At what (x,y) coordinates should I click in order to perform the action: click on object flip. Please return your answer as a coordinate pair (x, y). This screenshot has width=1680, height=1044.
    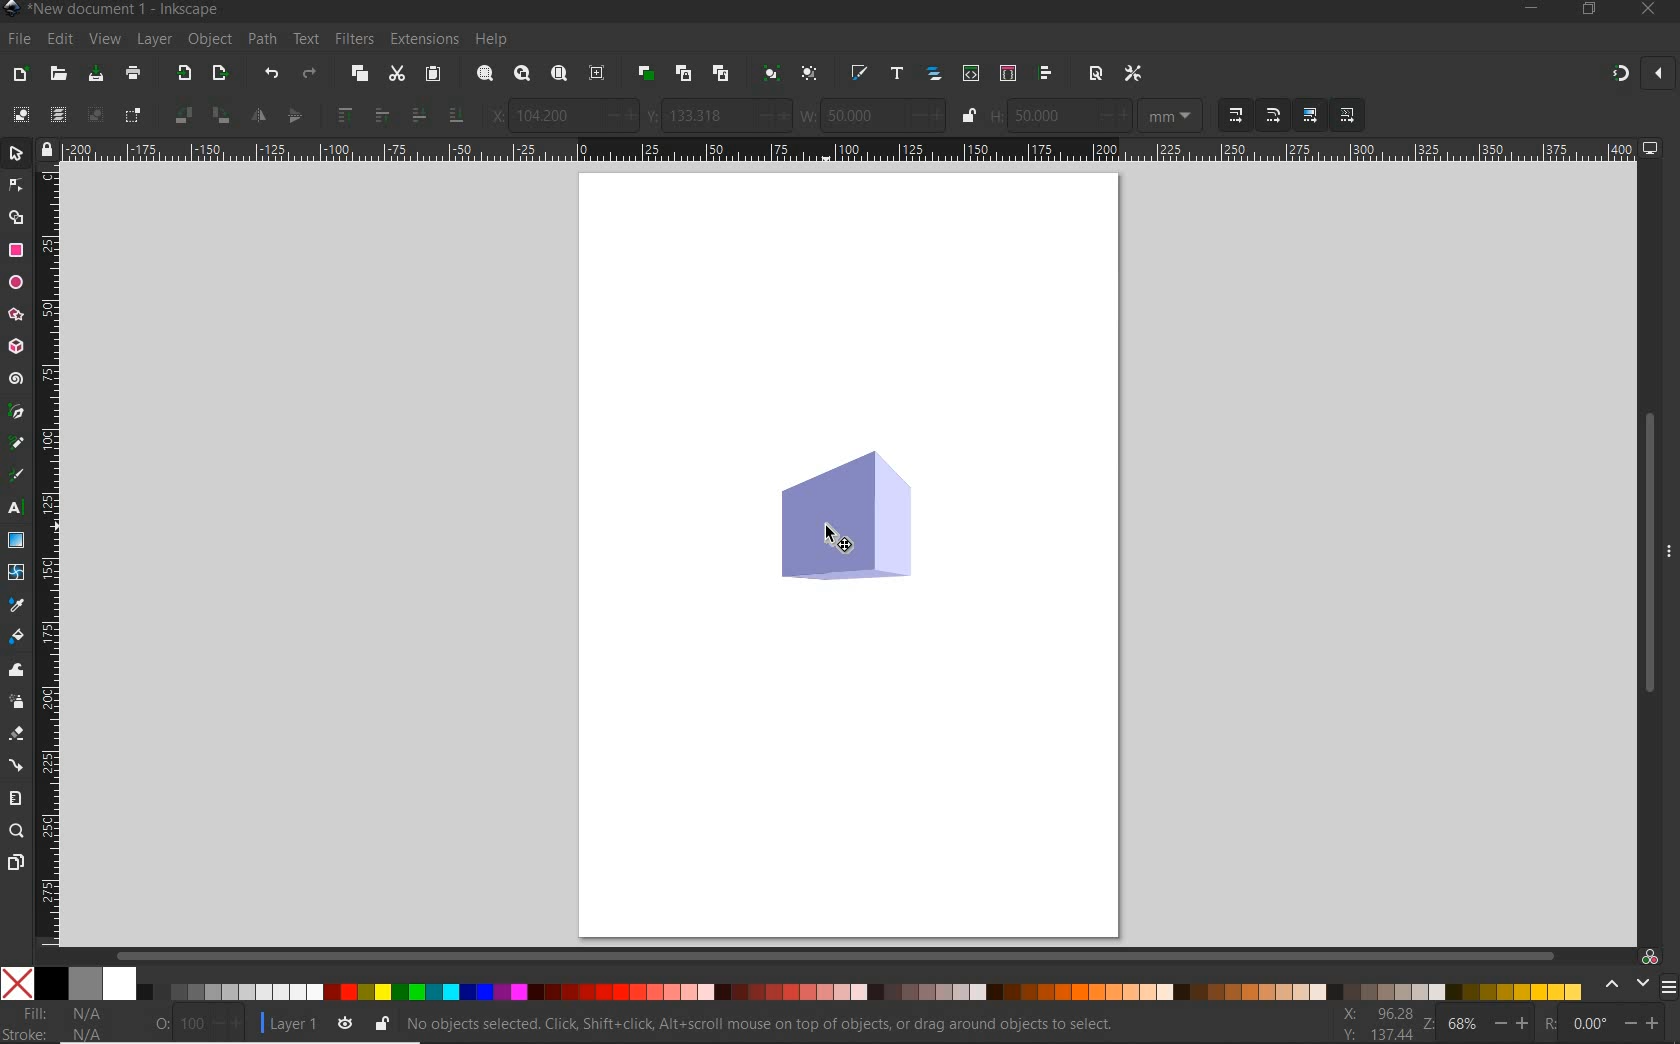
    Looking at the image, I should click on (256, 117).